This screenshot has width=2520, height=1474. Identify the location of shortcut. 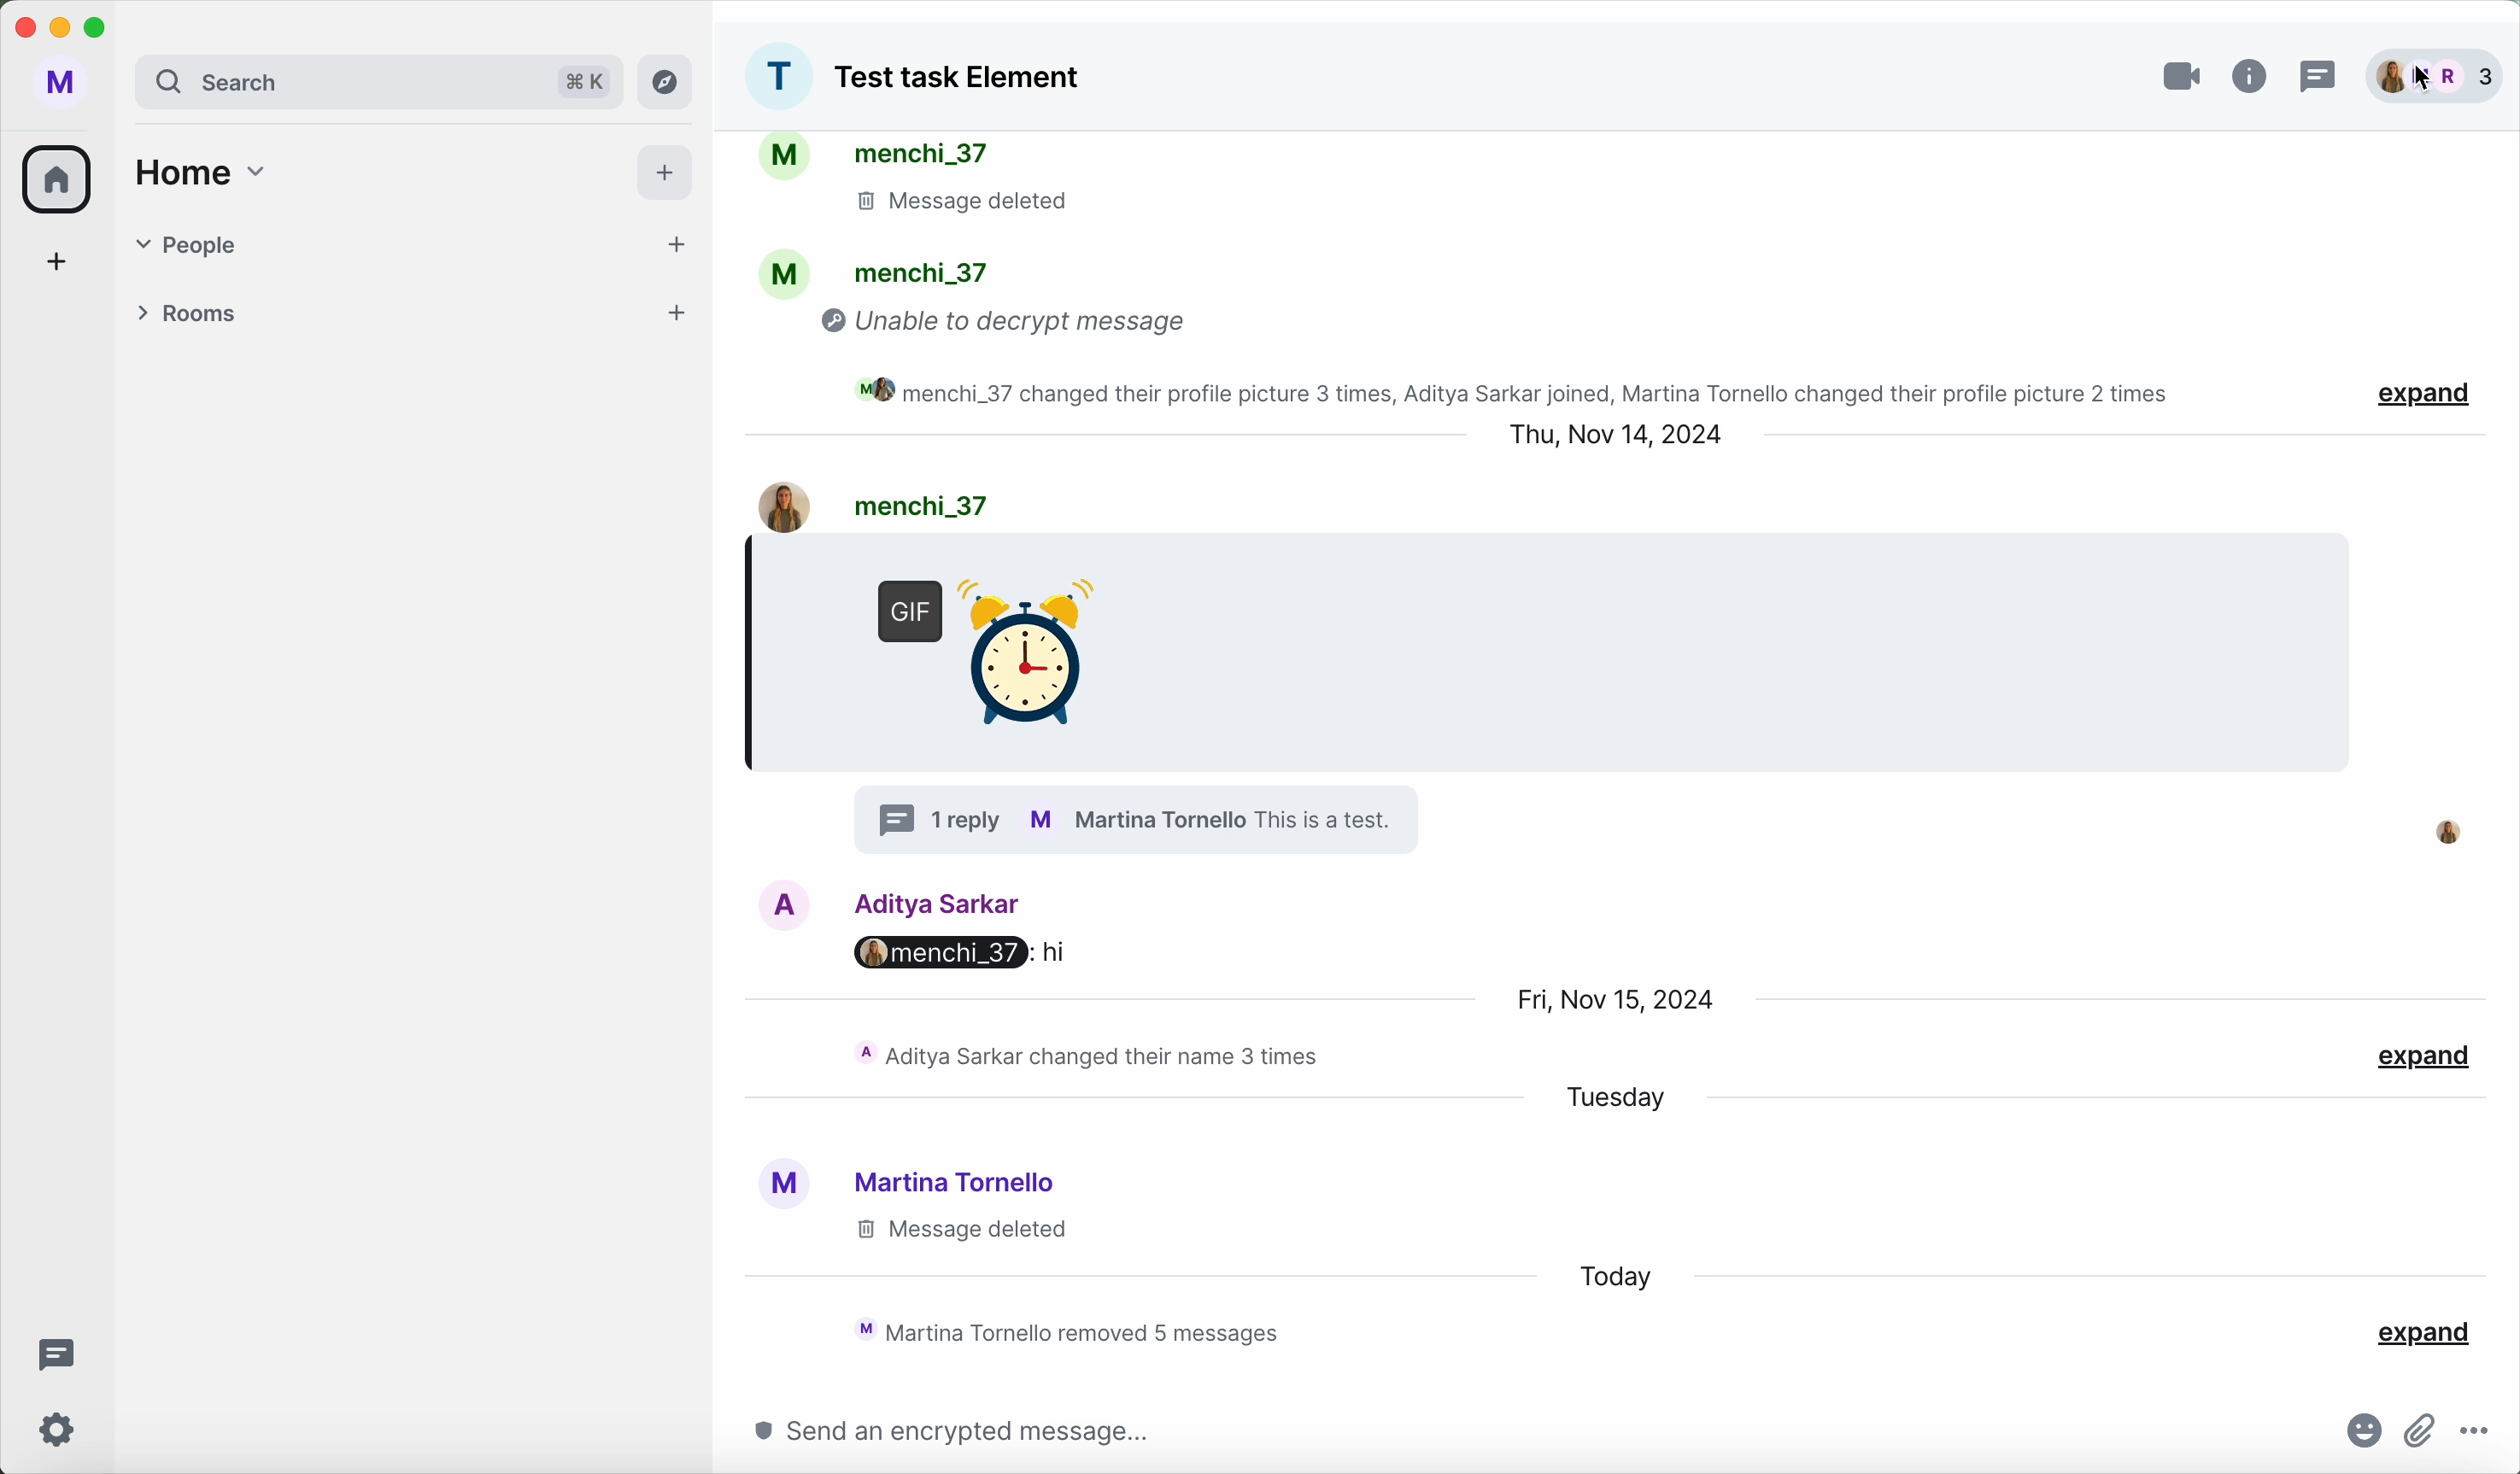
(590, 85).